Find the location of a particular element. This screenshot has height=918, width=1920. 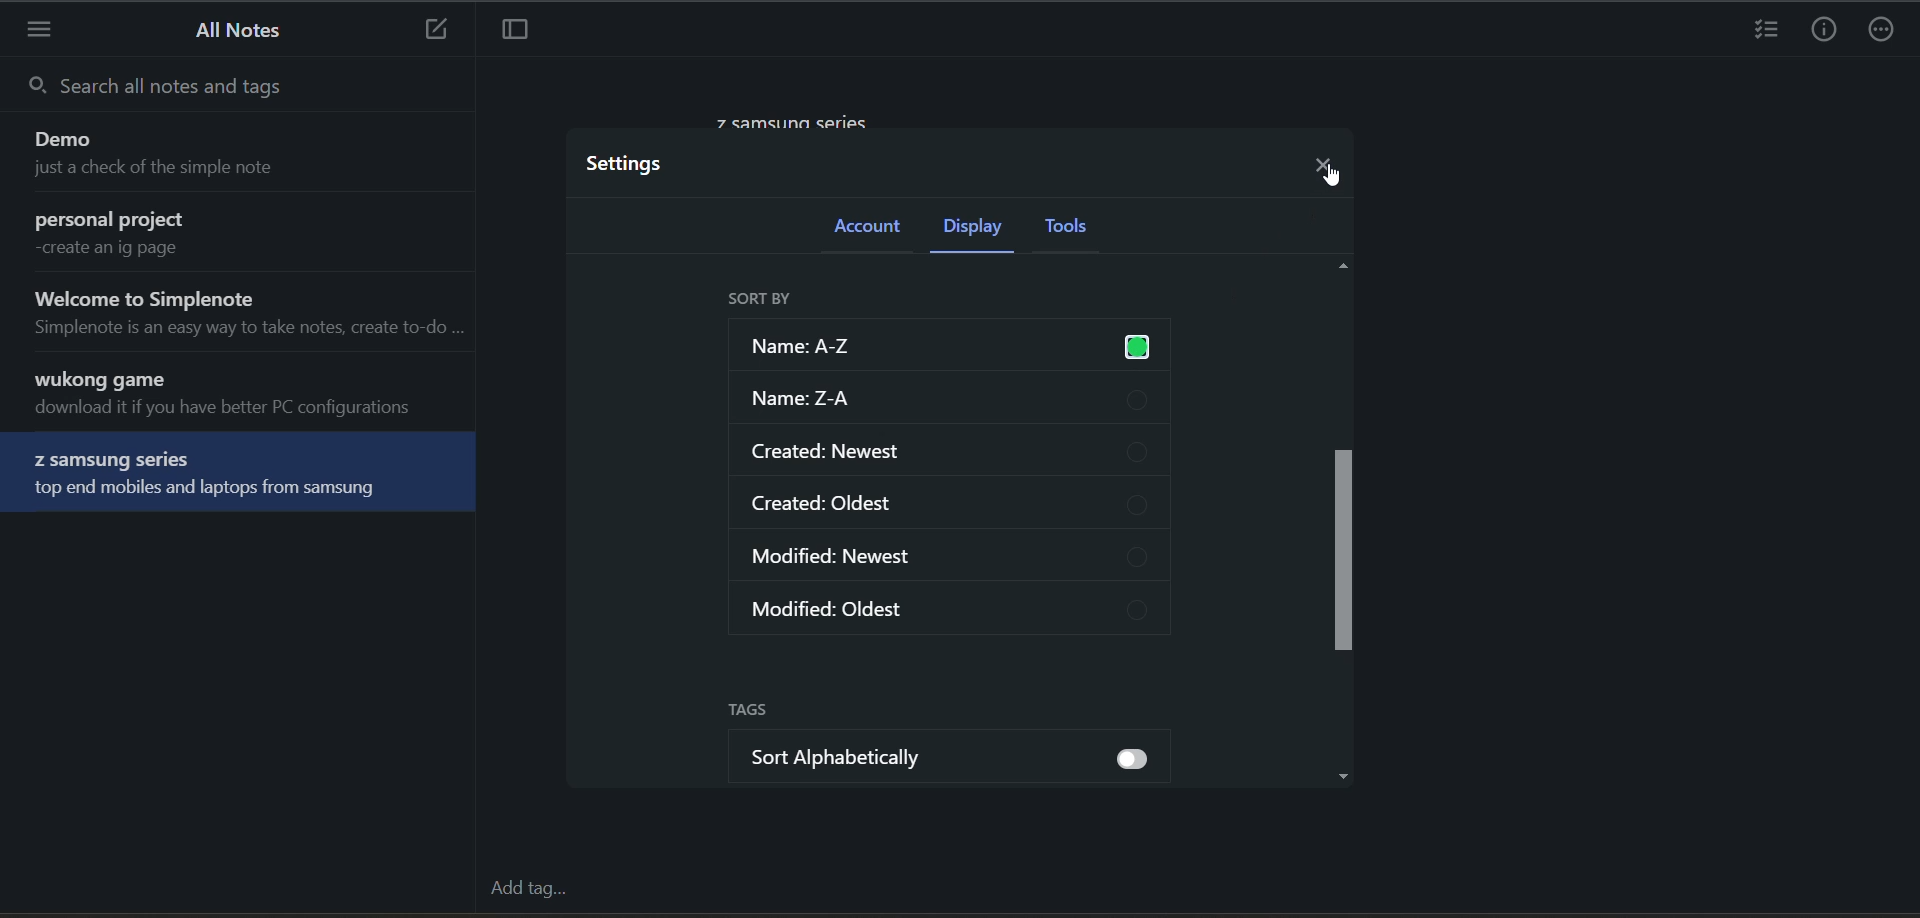

Demo
just a check of the simple note is located at coordinates (242, 157).